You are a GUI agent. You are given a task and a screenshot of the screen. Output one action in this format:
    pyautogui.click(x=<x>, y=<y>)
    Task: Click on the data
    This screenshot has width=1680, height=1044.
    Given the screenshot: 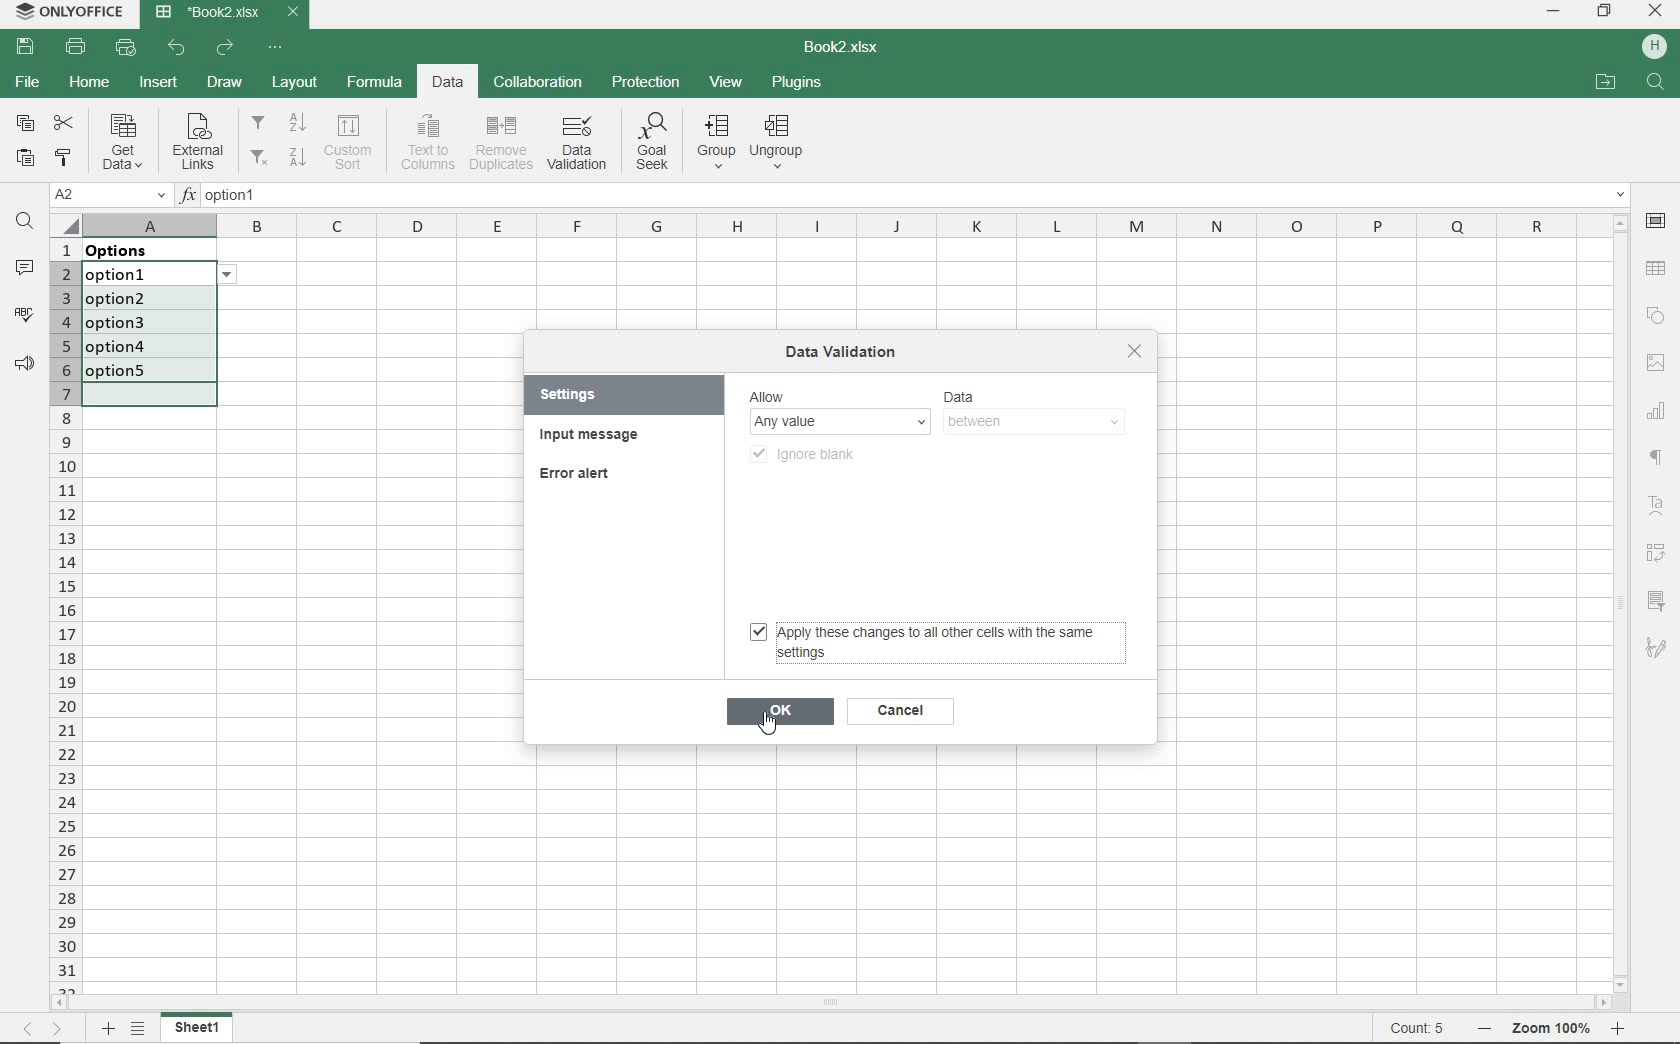 What is the action you would take?
    pyautogui.click(x=132, y=250)
    